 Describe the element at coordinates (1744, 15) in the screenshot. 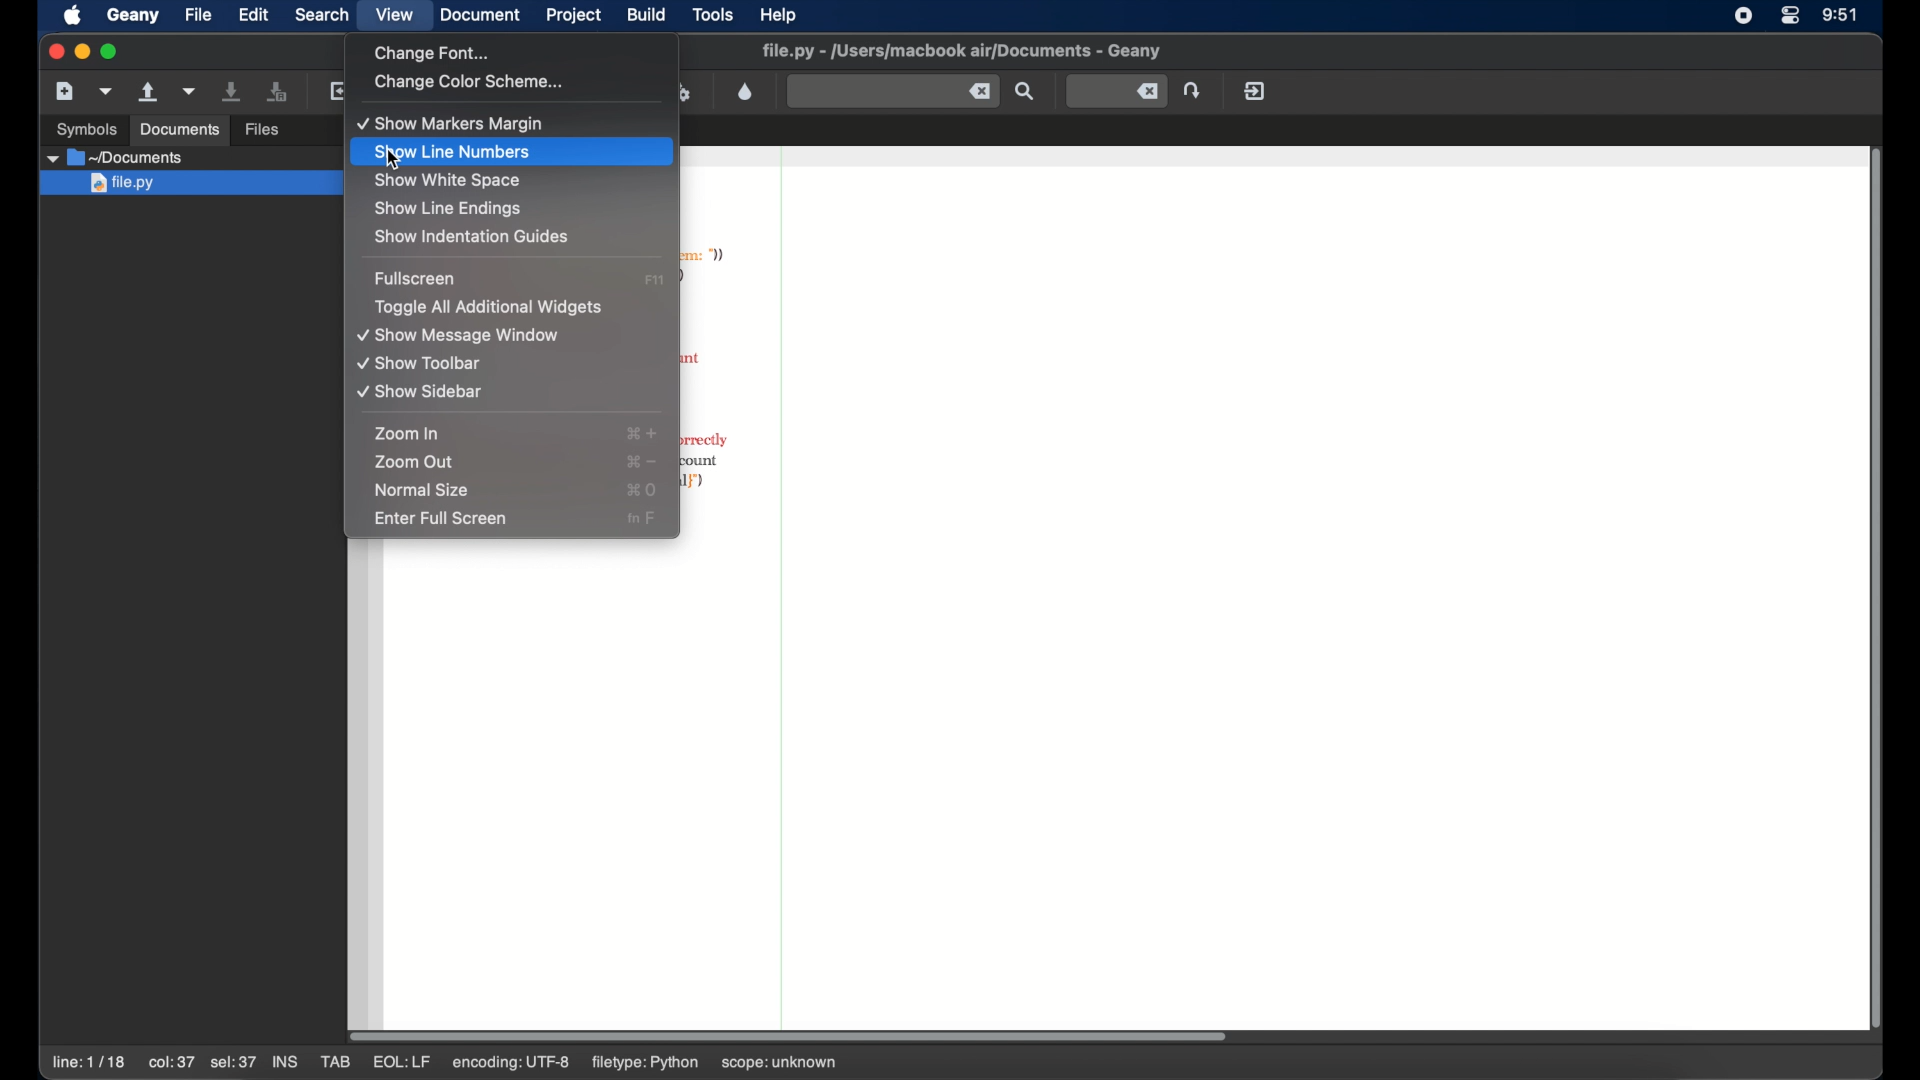

I see `screen recorder icon` at that location.